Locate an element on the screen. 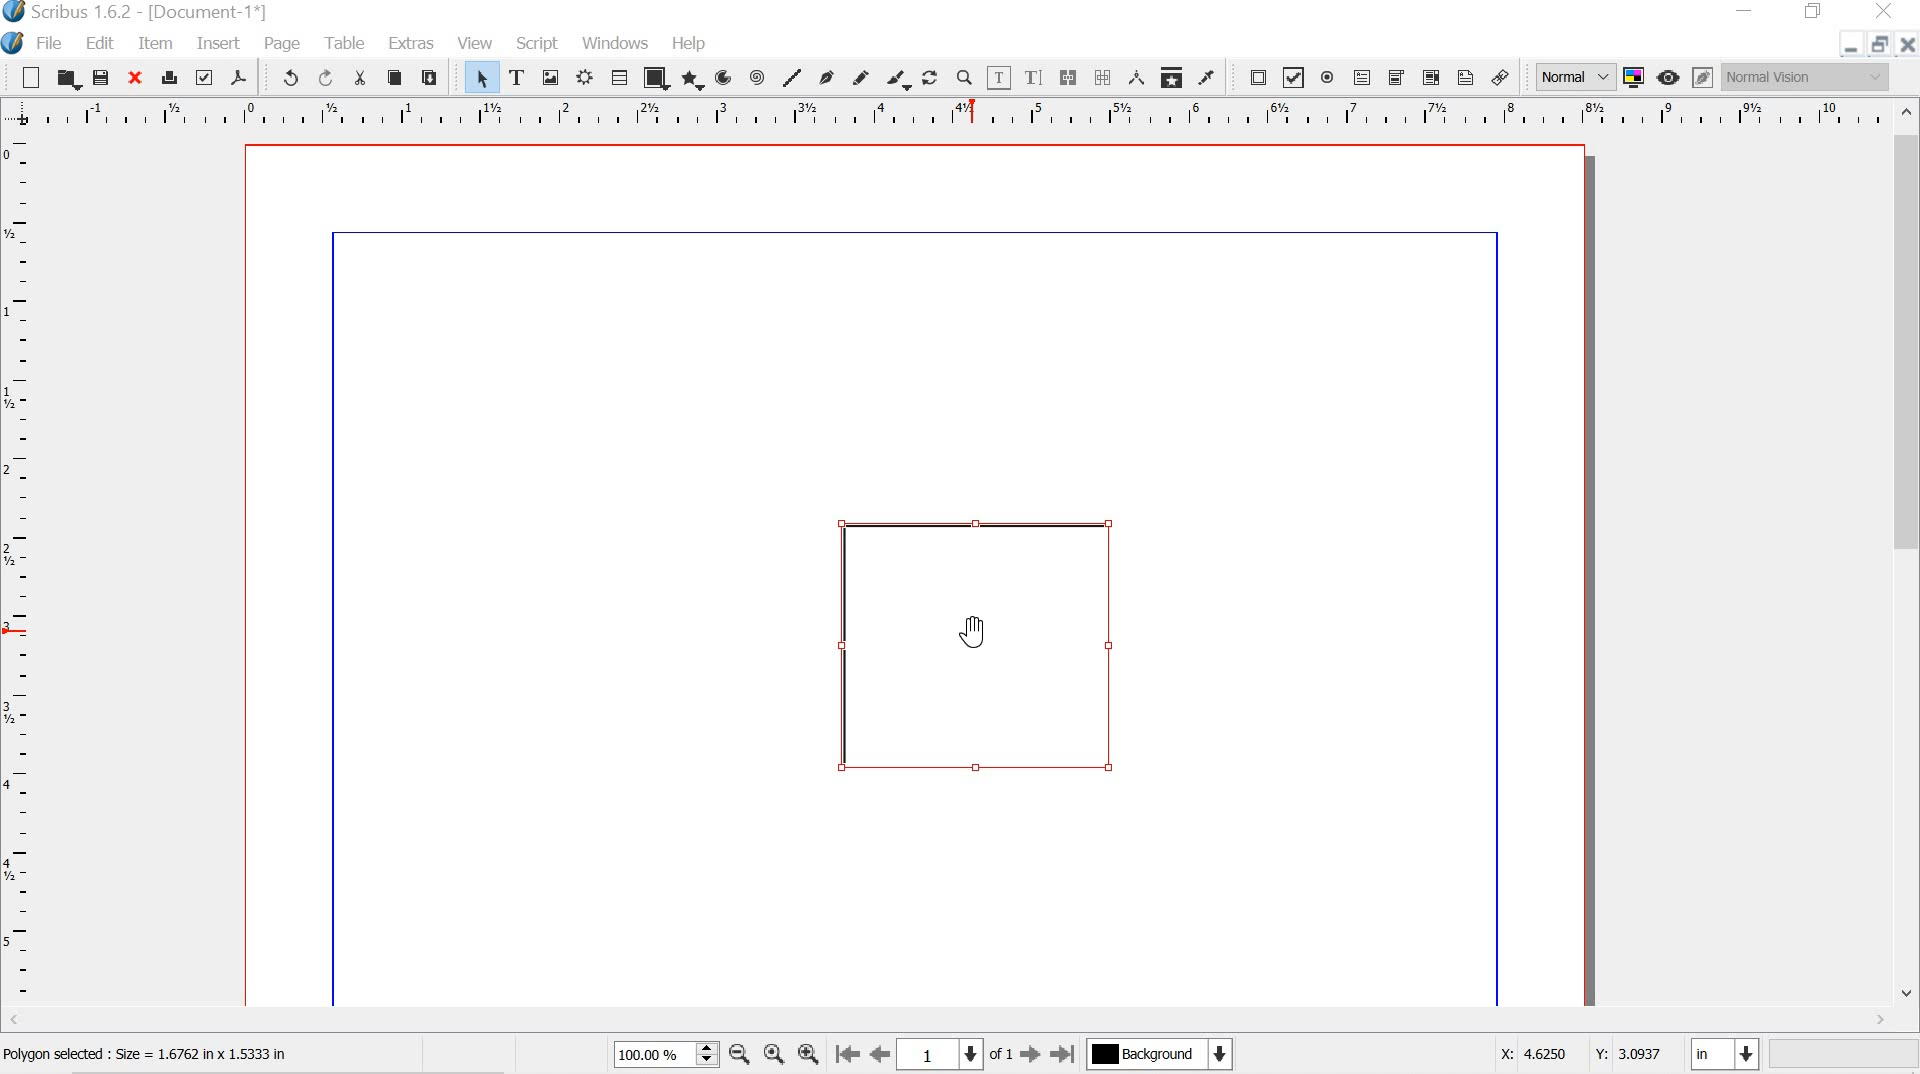 The image size is (1920, 1074). go the last page is located at coordinates (1064, 1052).